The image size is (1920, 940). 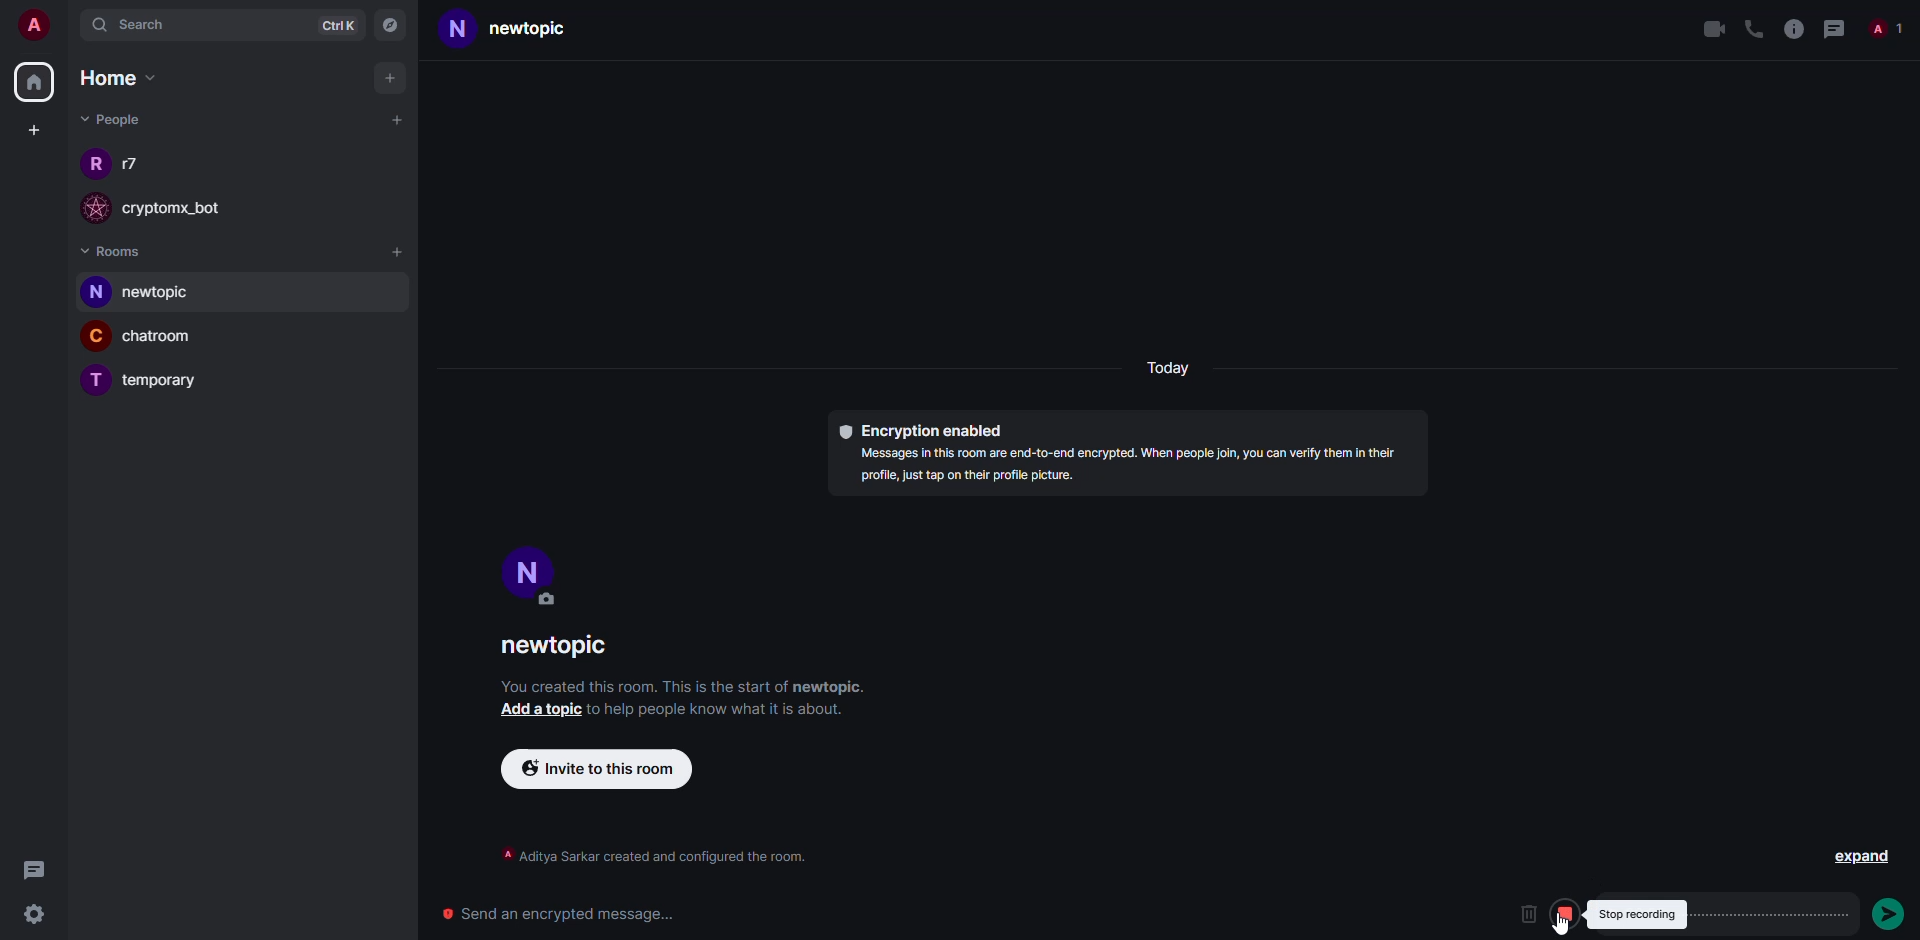 What do you see at coordinates (336, 27) in the screenshot?
I see `ctrlK` at bounding box center [336, 27].